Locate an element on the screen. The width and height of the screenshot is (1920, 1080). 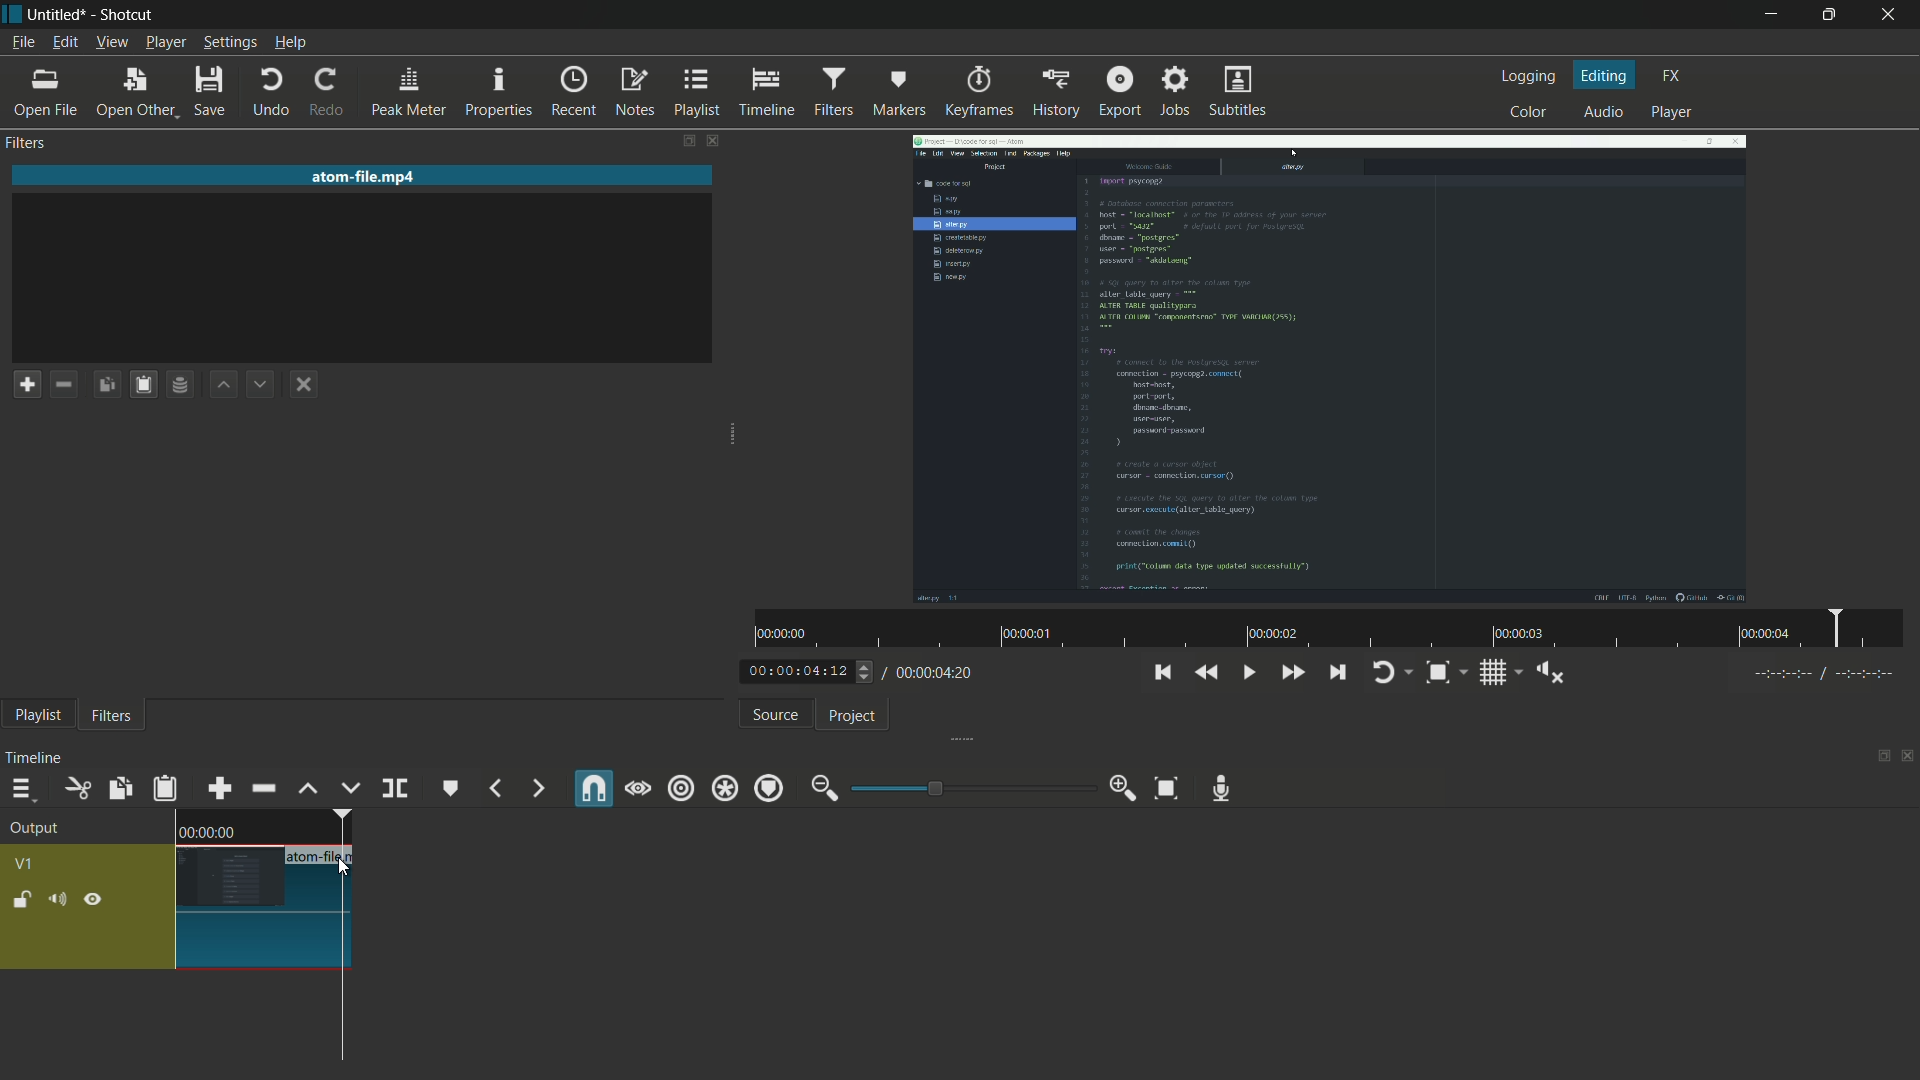
cursor is located at coordinates (340, 870).